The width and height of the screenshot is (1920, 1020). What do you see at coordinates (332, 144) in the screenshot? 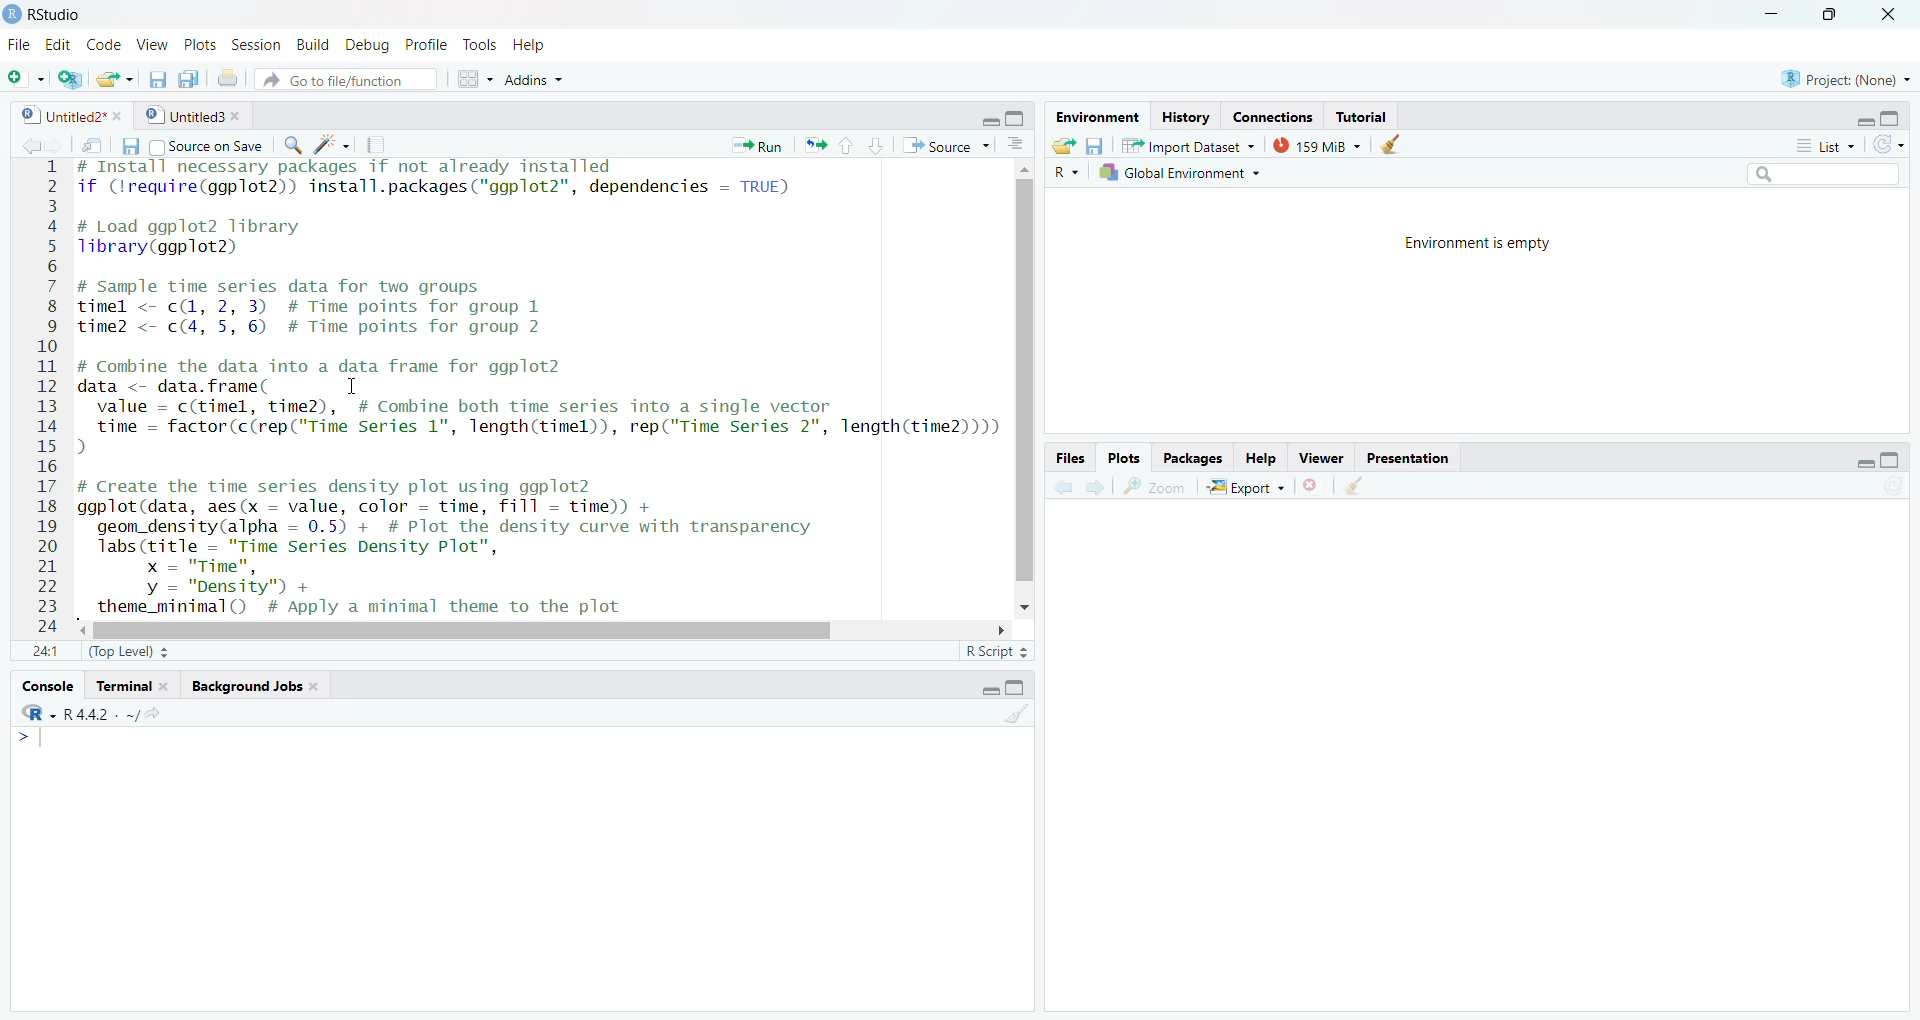
I see `Code Tools` at bounding box center [332, 144].